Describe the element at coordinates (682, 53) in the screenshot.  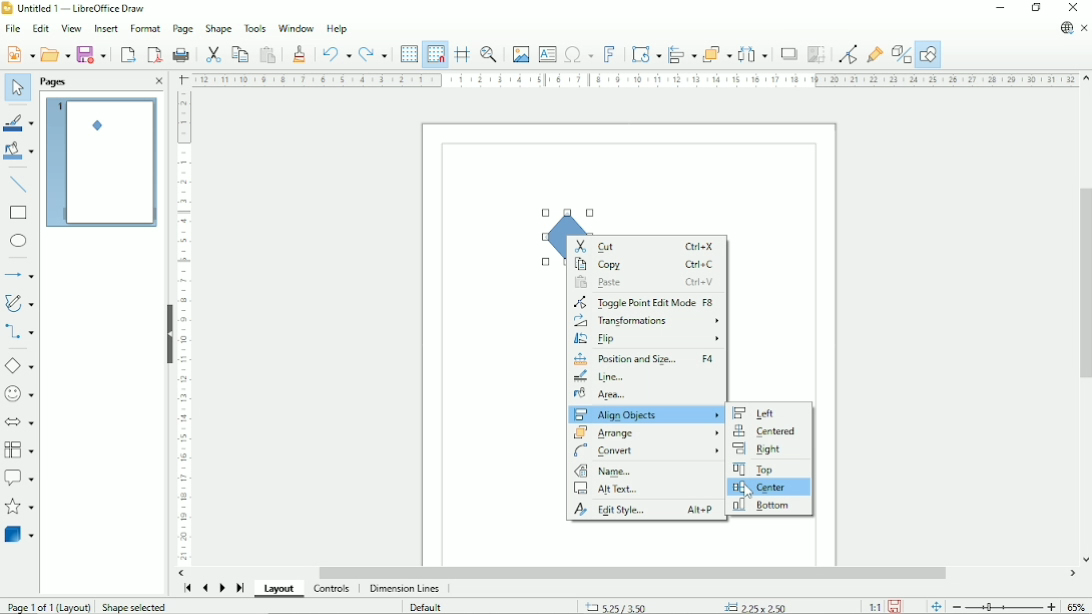
I see `Align objects` at that location.